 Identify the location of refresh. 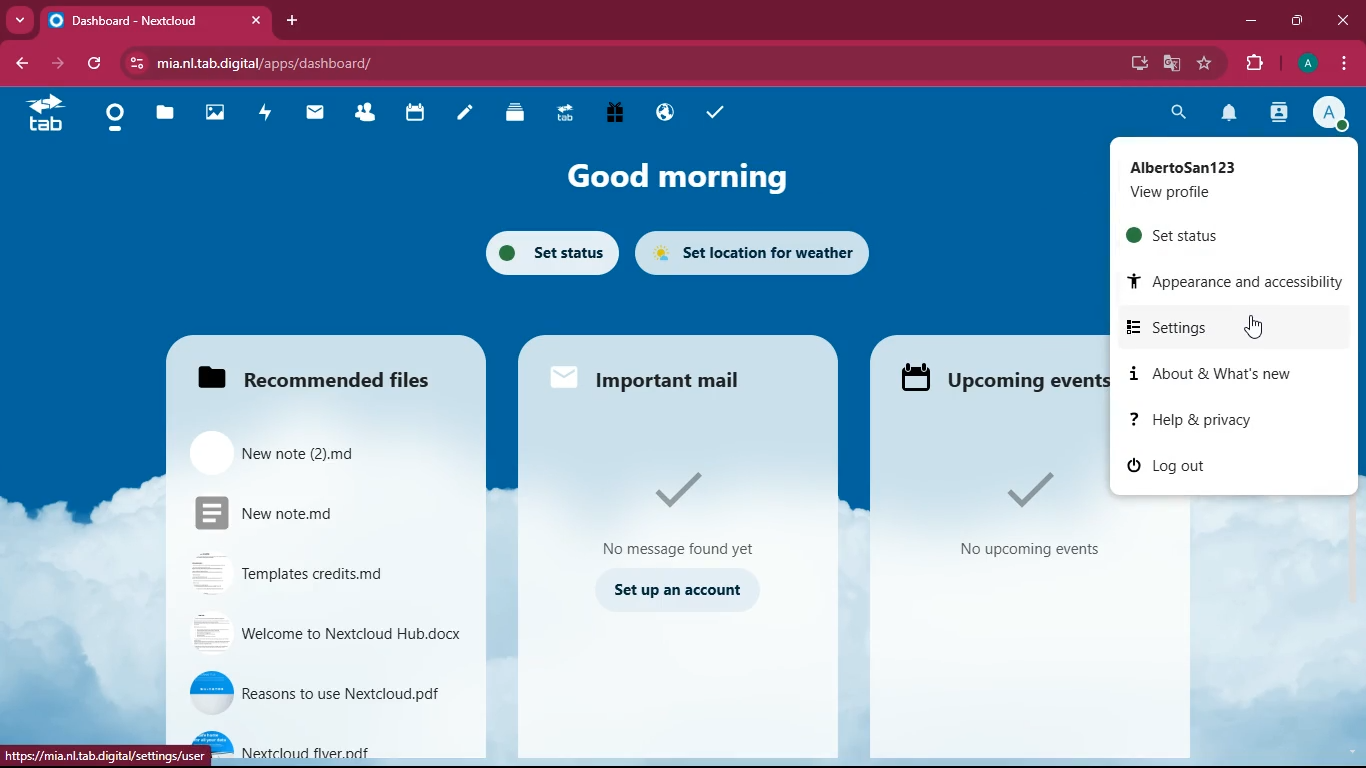
(94, 64).